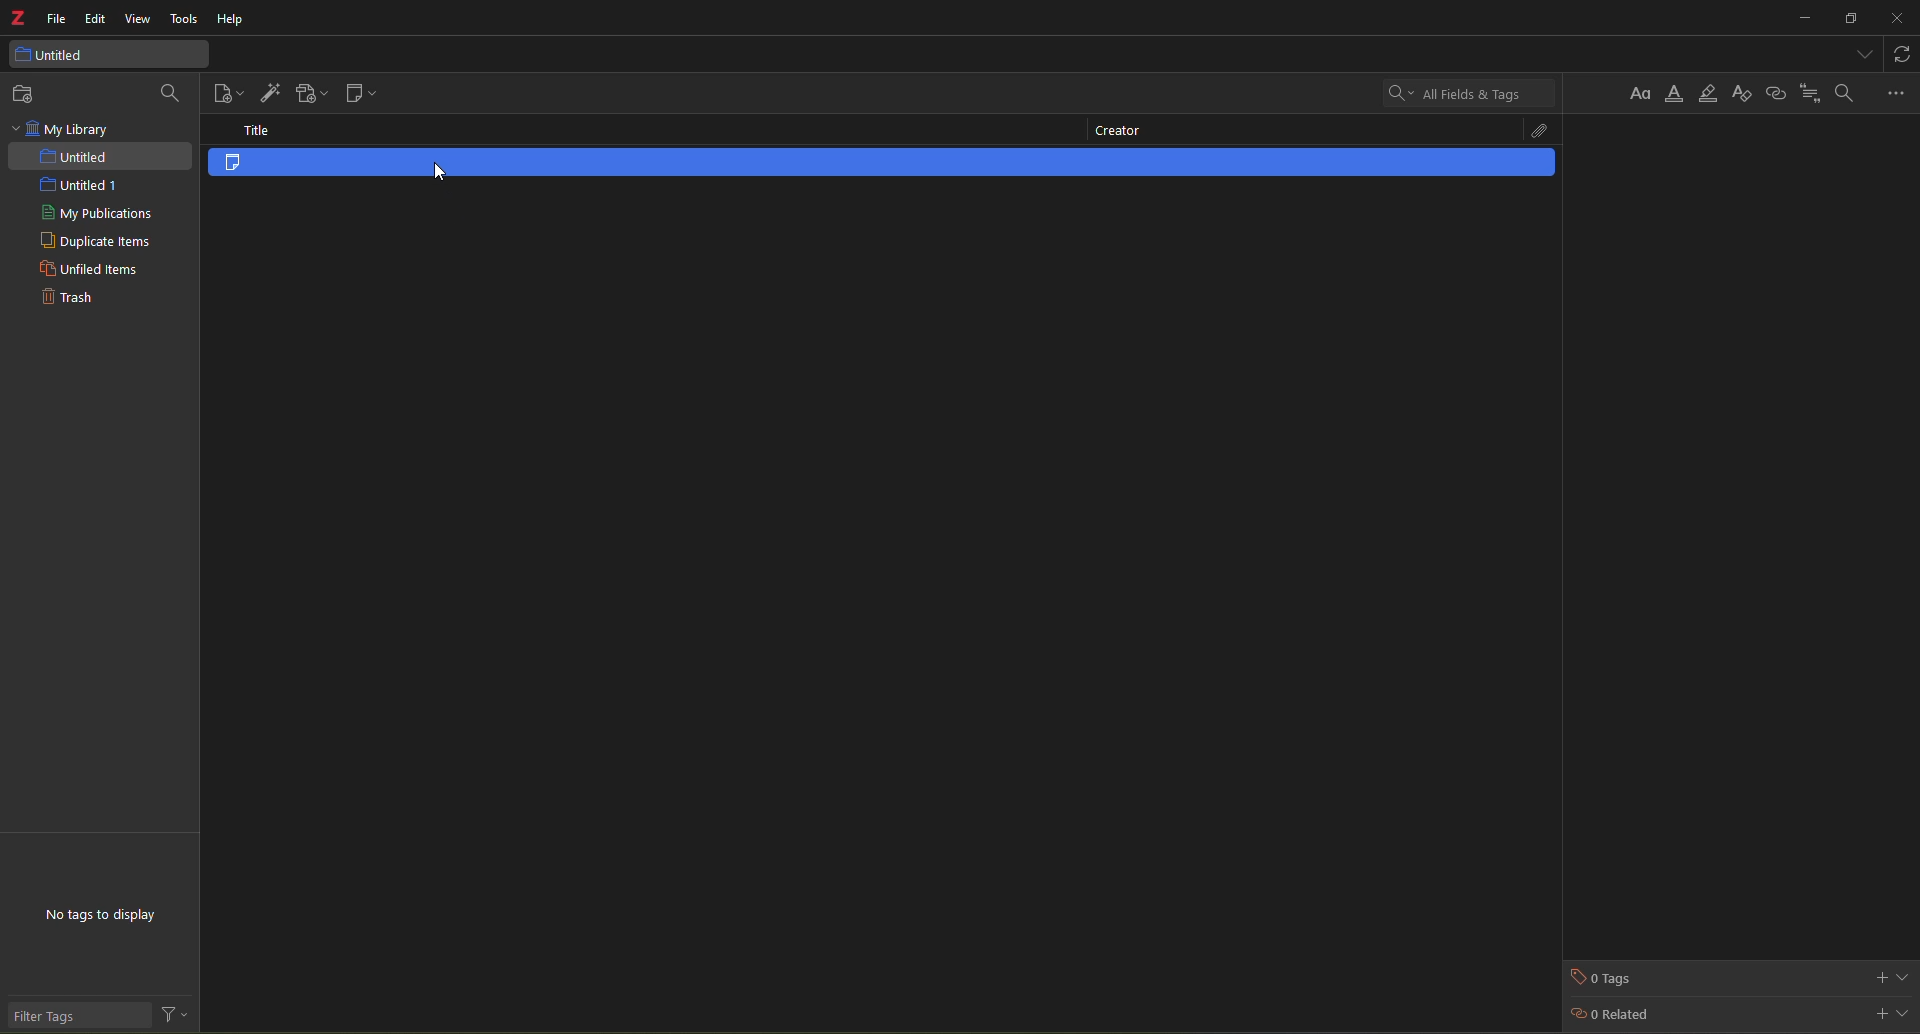  What do you see at coordinates (1741, 95) in the screenshot?
I see `clear formatting` at bounding box center [1741, 95].